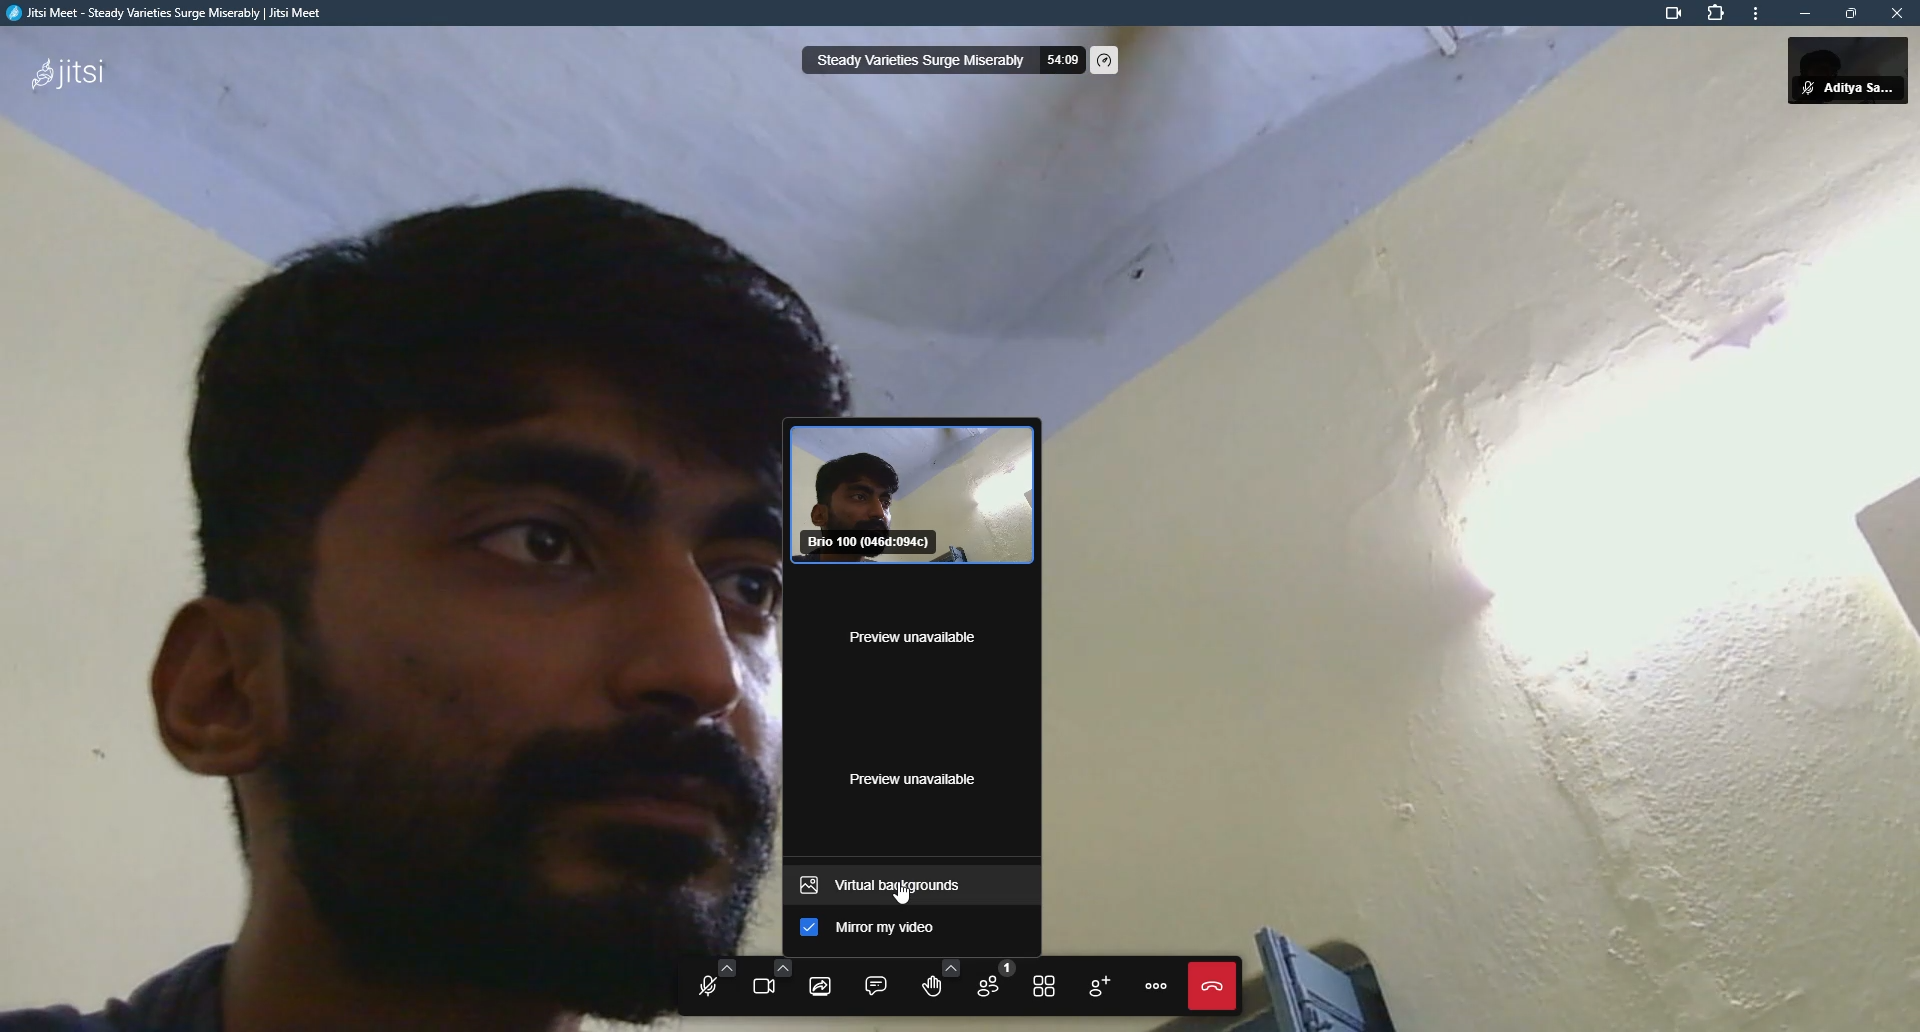 Image resolution: width=1920 pixels, height=1032 pixels. Describe the element at coordinates (930, 980) in the screenshot. I see `raise your hand` at that location.